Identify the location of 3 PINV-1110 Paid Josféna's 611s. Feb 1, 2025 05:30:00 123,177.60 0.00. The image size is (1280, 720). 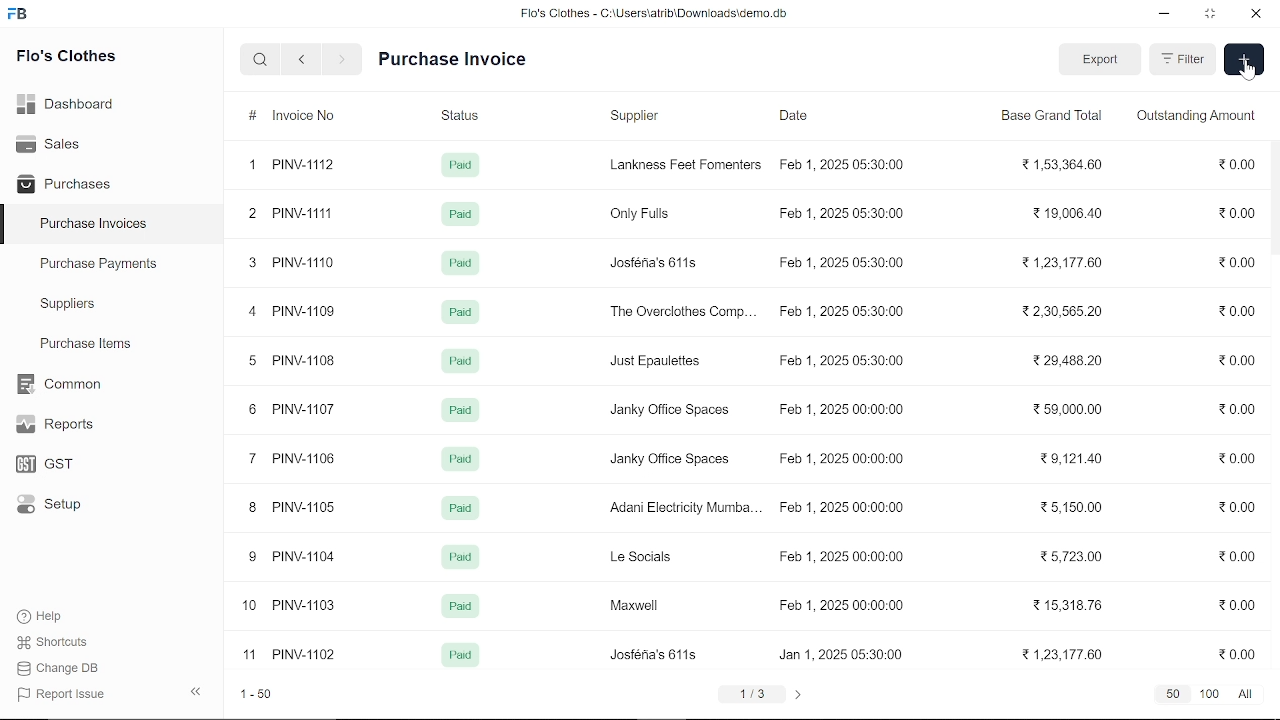
(743, 264).